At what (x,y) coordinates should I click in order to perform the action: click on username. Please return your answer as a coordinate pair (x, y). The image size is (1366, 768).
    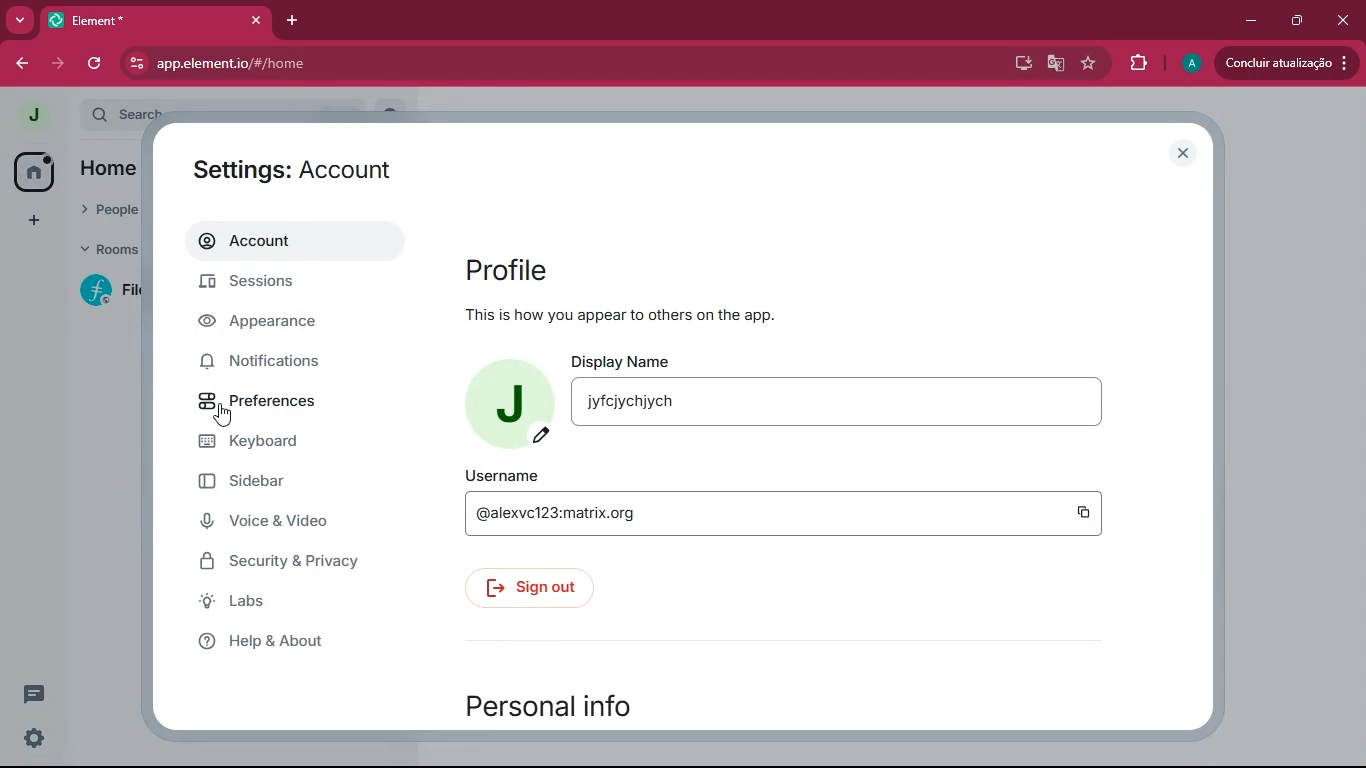
    Looking at the image, I should click on (500, 475).